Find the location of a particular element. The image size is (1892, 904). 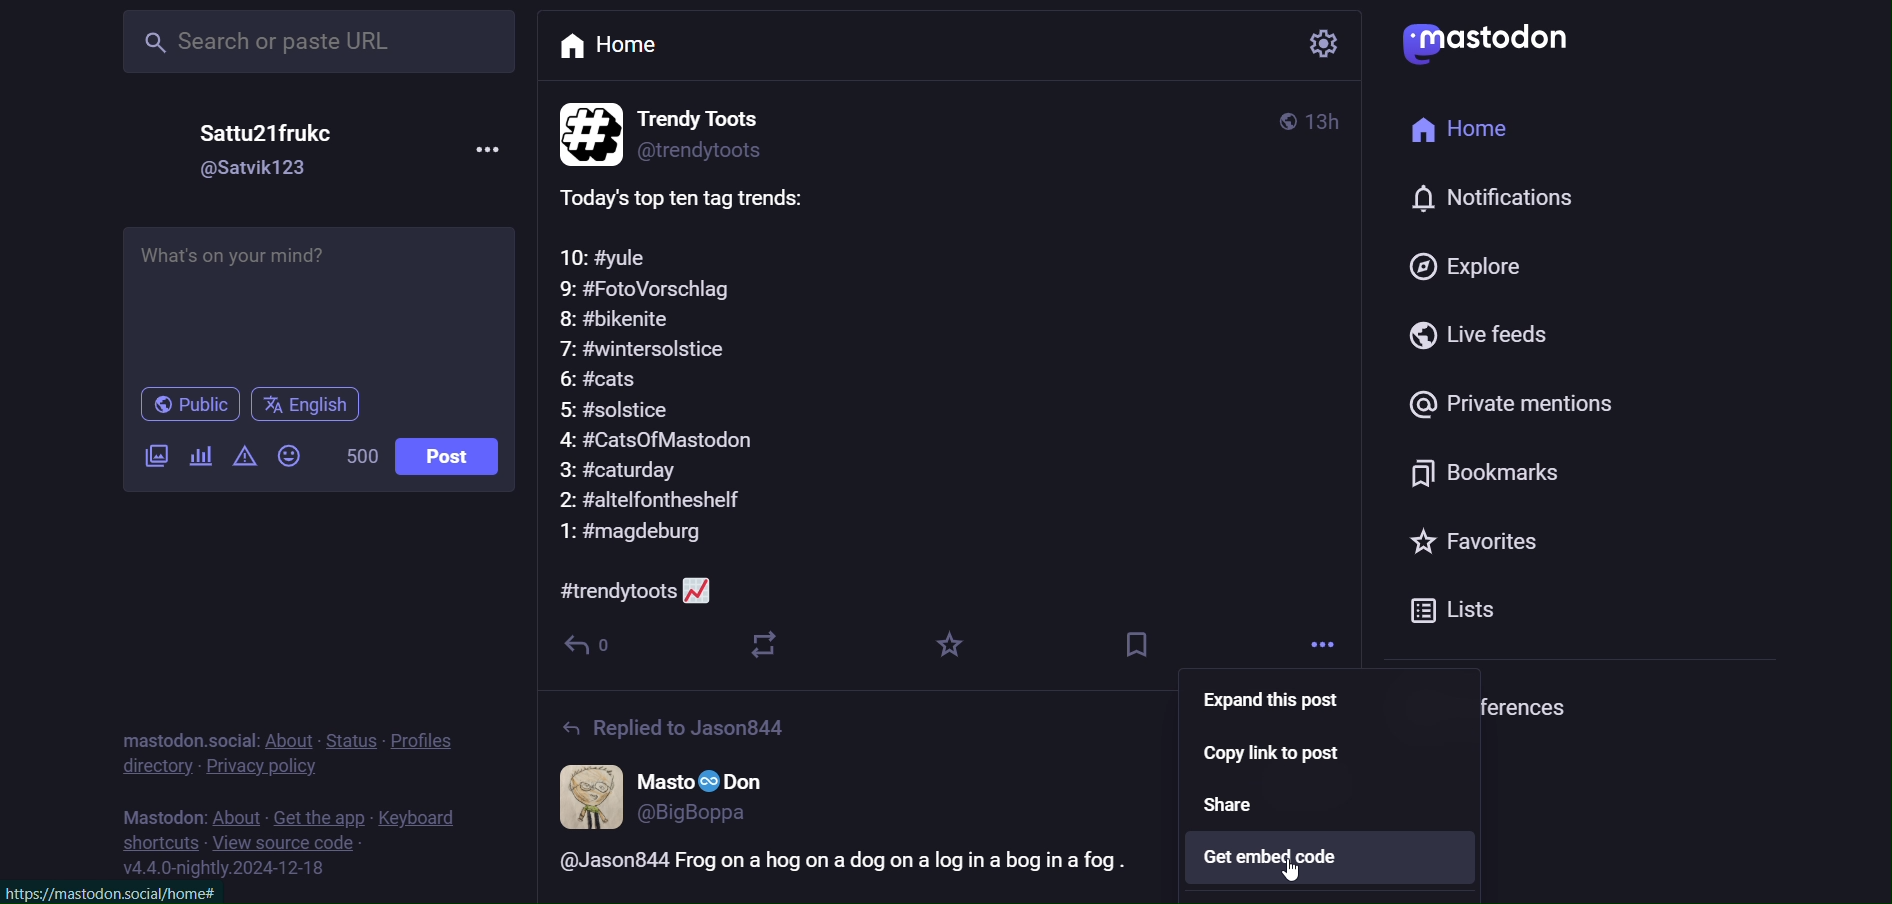

cursor is located at coordinates (1293, 879).